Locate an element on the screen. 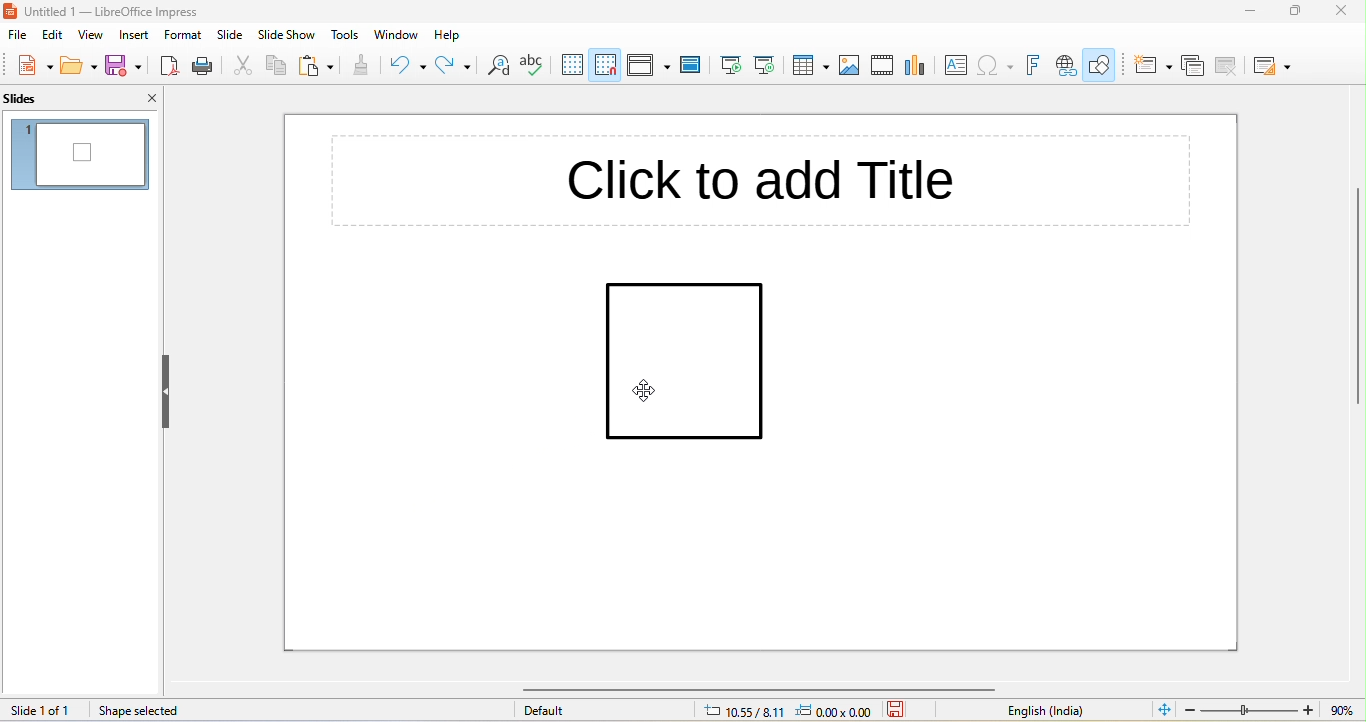 The height and width of the screenshot is (722, 1366). vertical scroll is located at coordinates (1346, 312).